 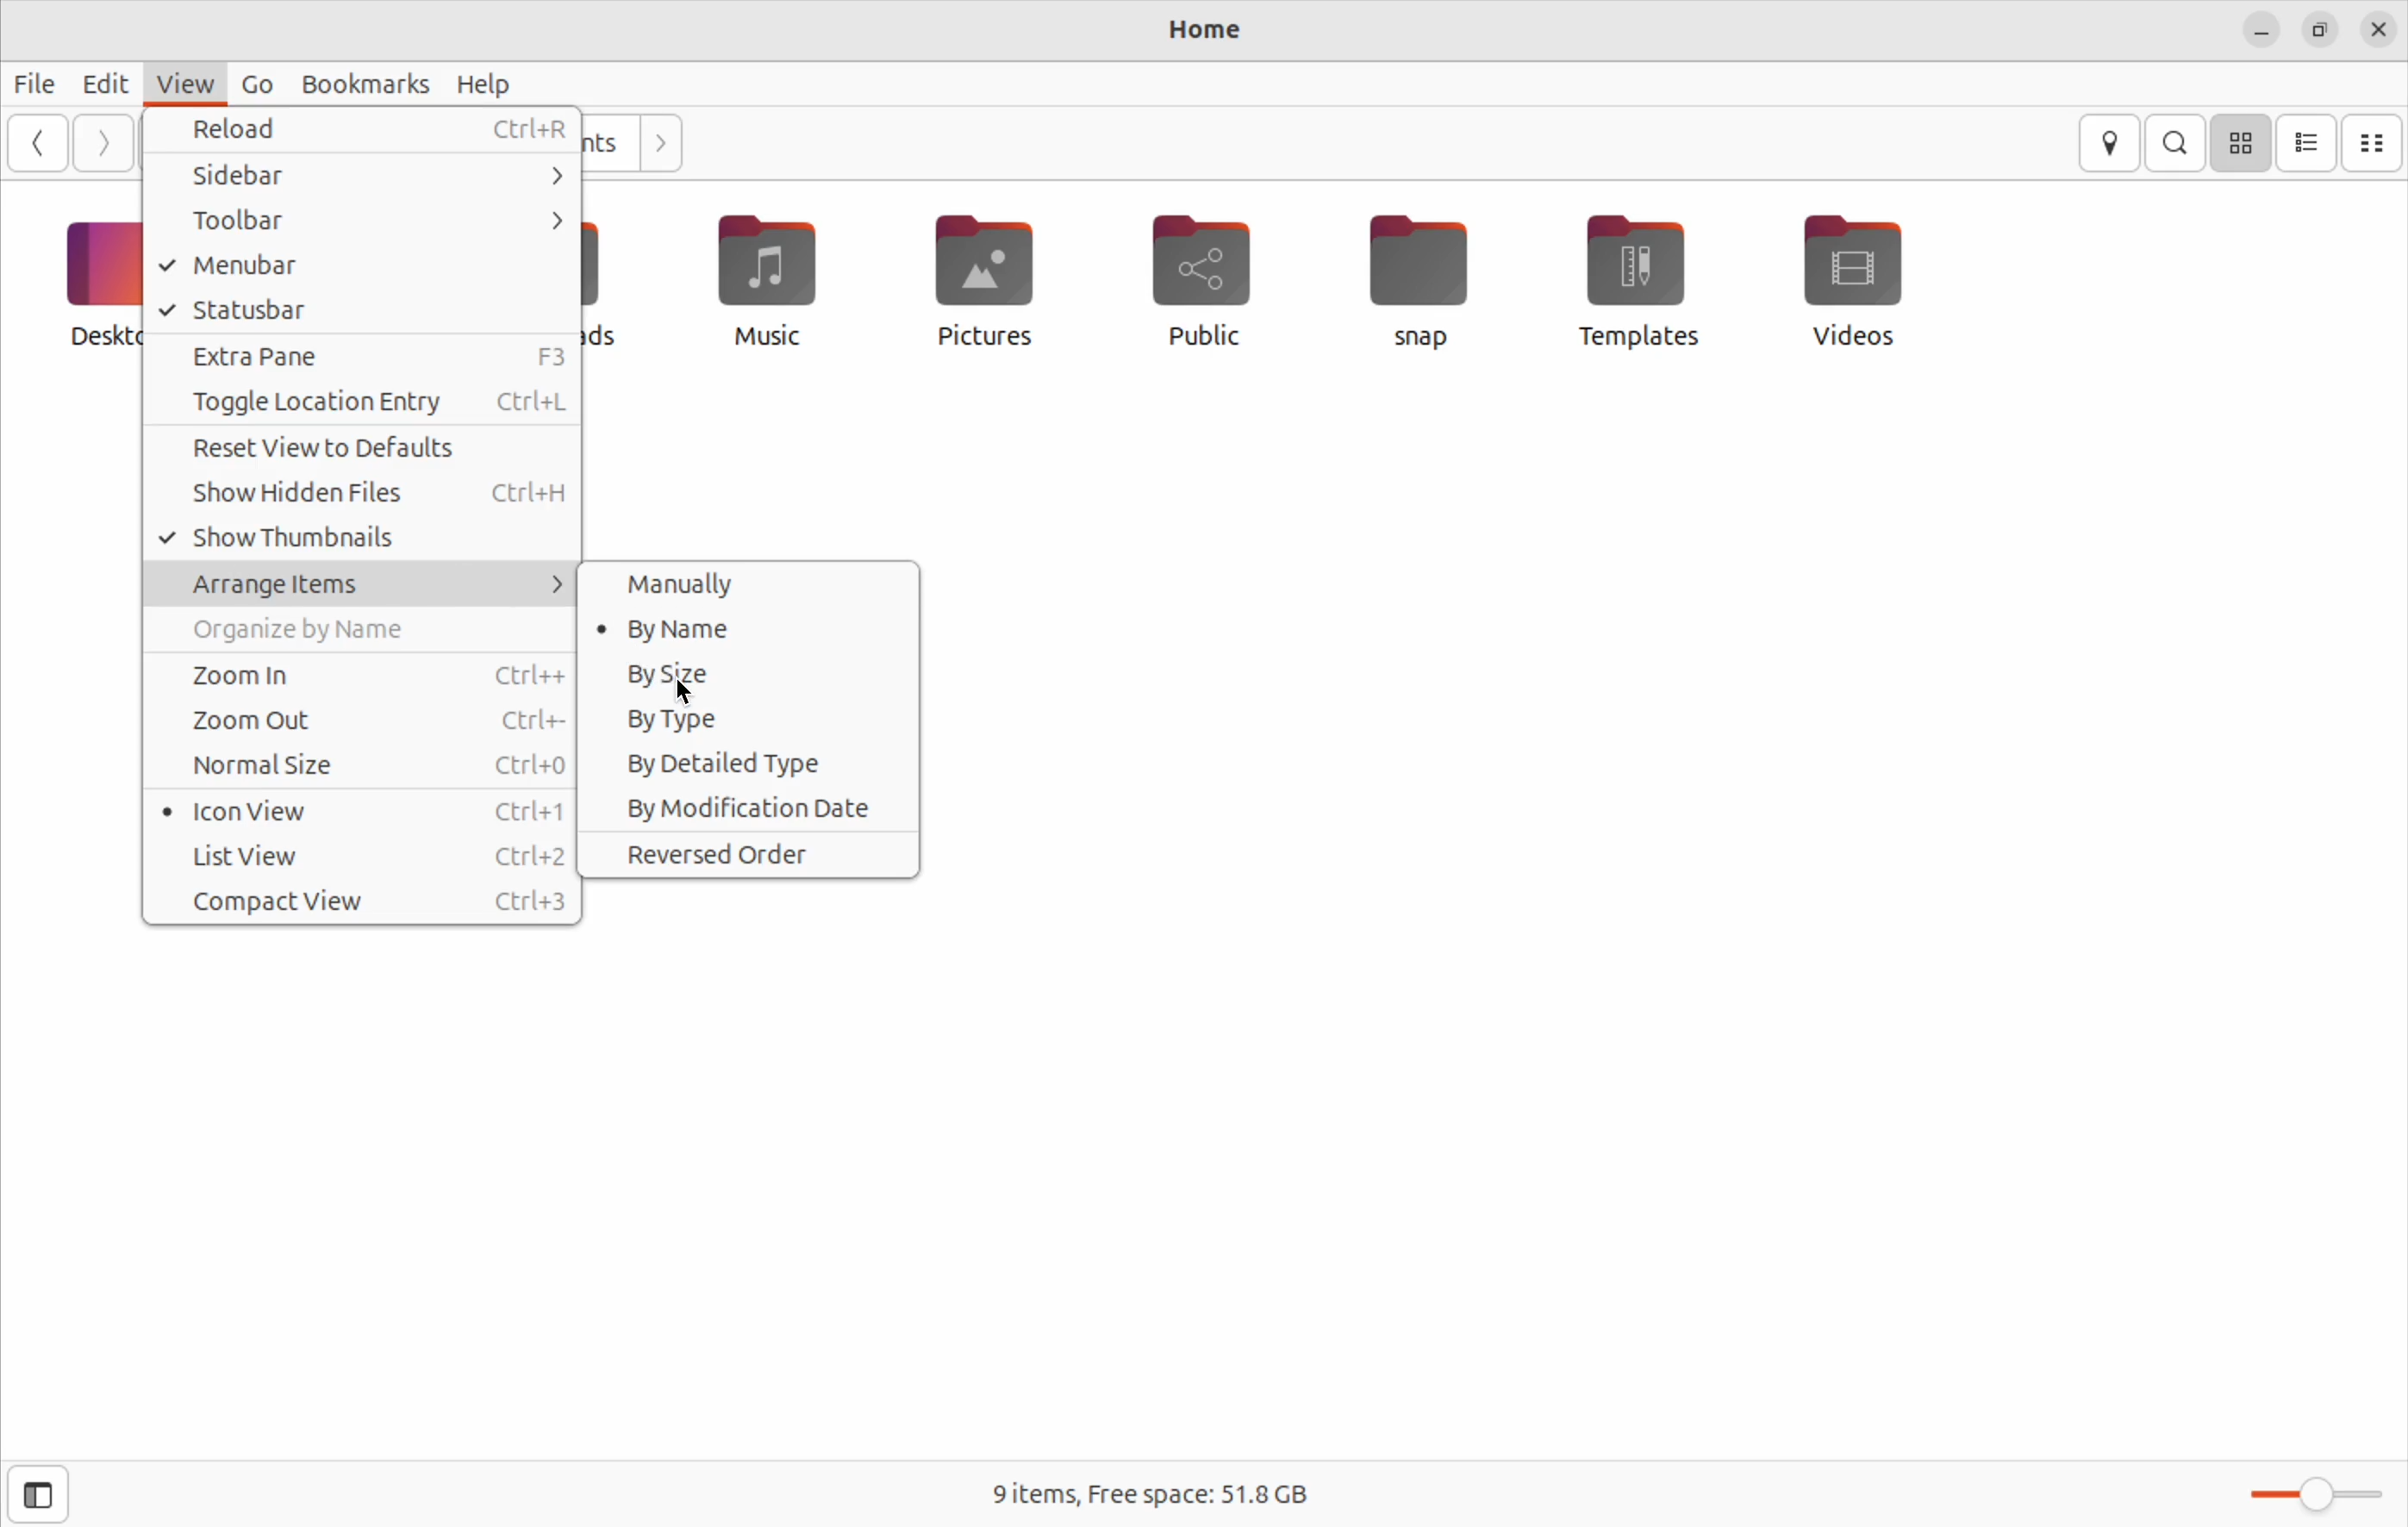 What do you see at coordinates (362, 449) in the screenshot?
I see `reset view to defaluts` at bounding box center [362, 449].